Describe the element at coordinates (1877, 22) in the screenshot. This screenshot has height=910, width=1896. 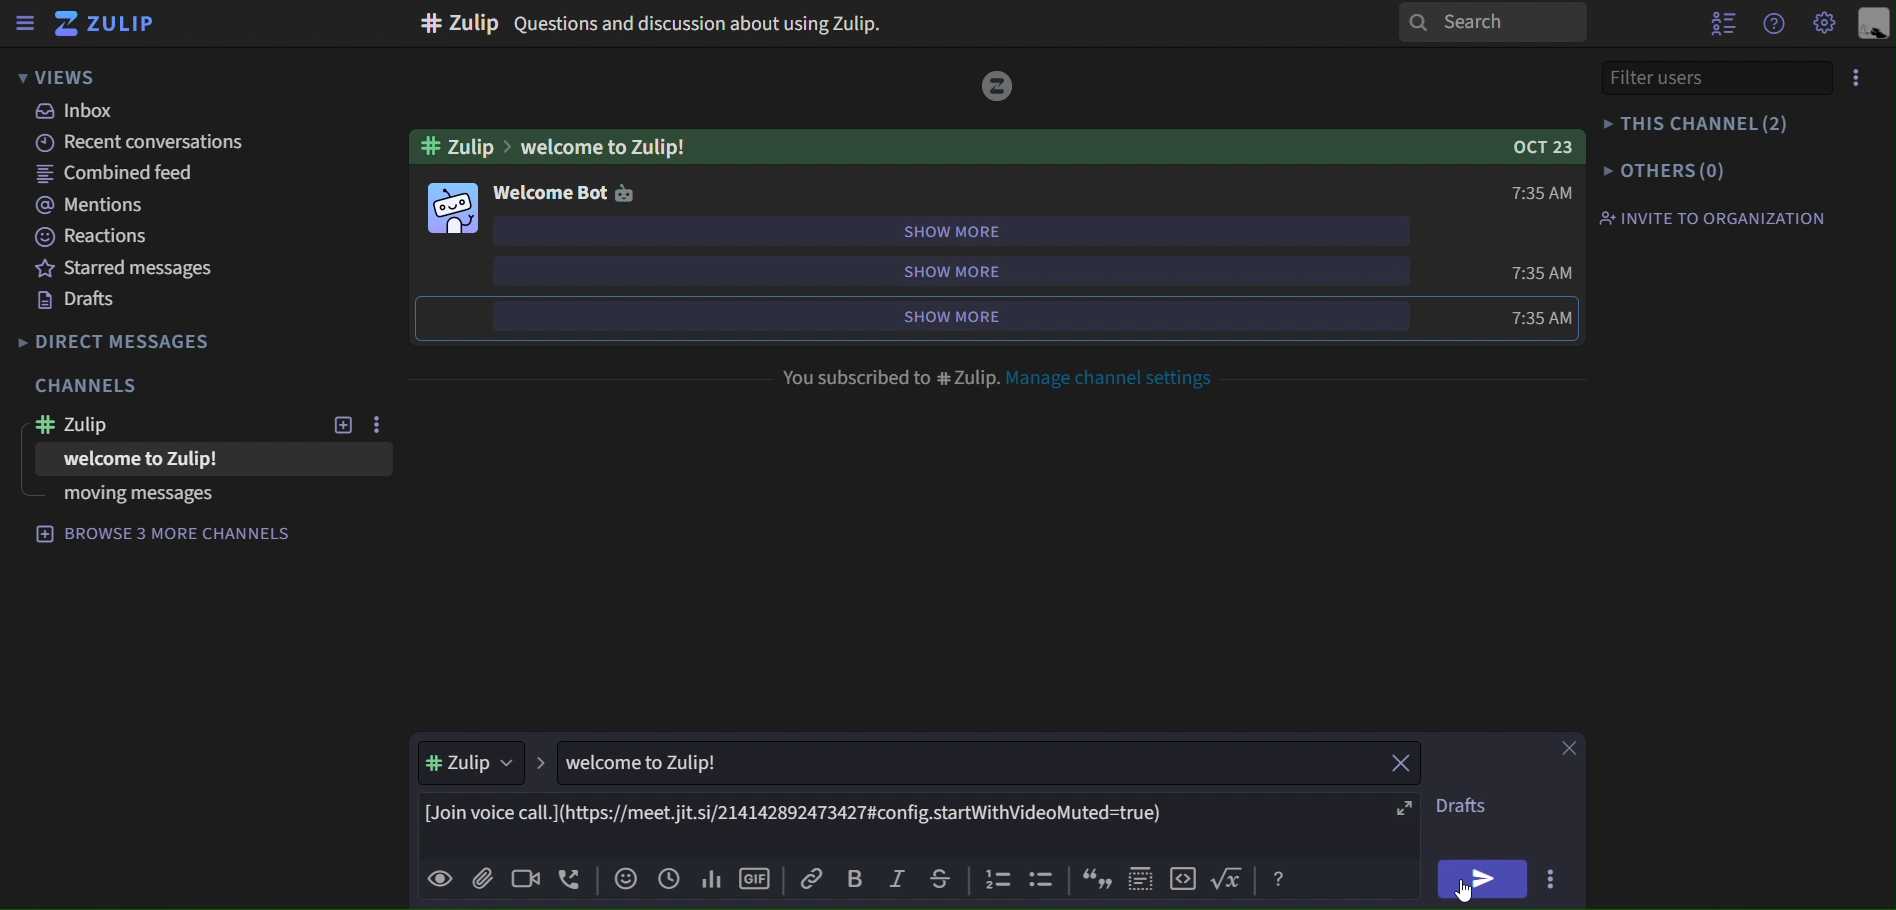
I see `personal menu` at that location.